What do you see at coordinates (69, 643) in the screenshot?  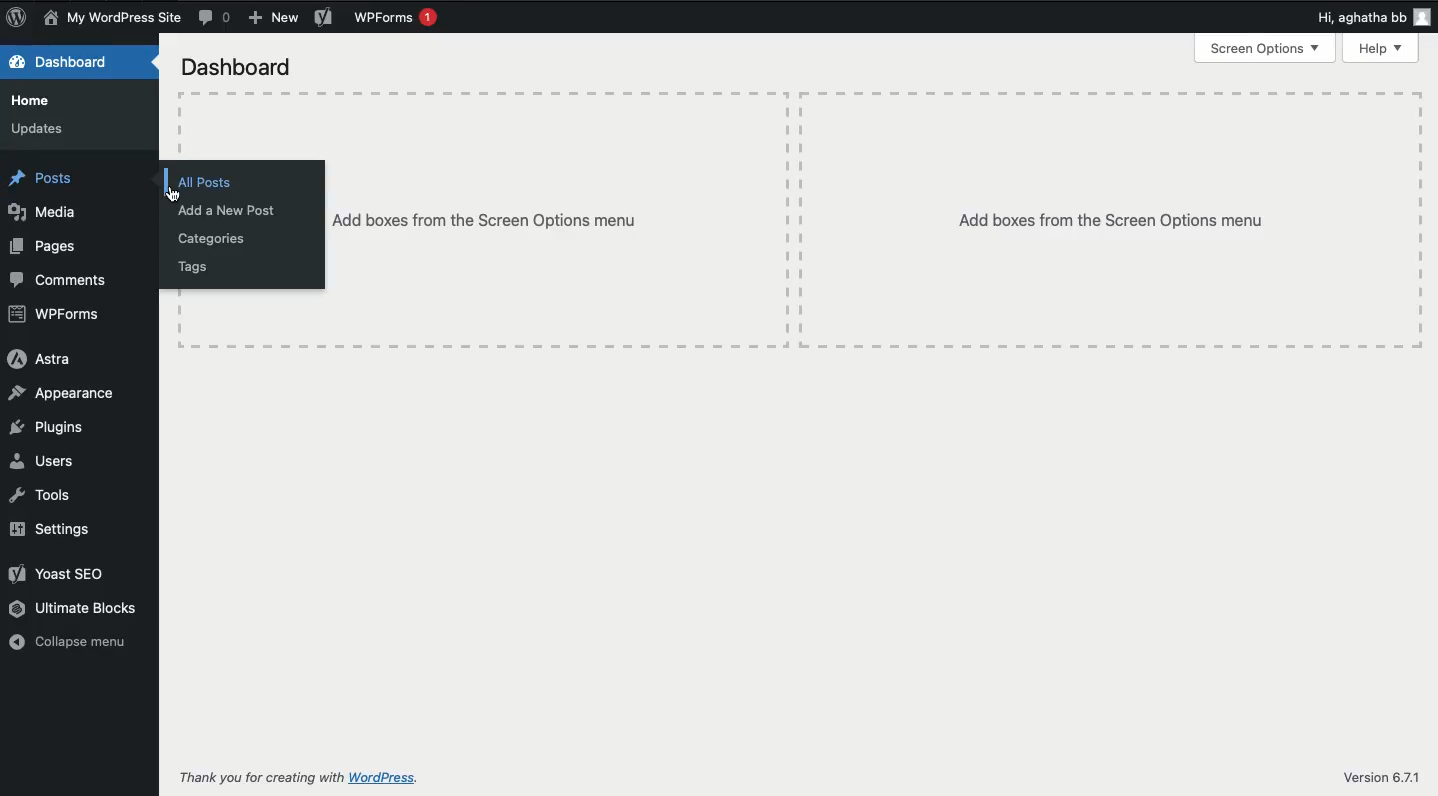 I see `Collapse menu` at bounding box center [69, 643].